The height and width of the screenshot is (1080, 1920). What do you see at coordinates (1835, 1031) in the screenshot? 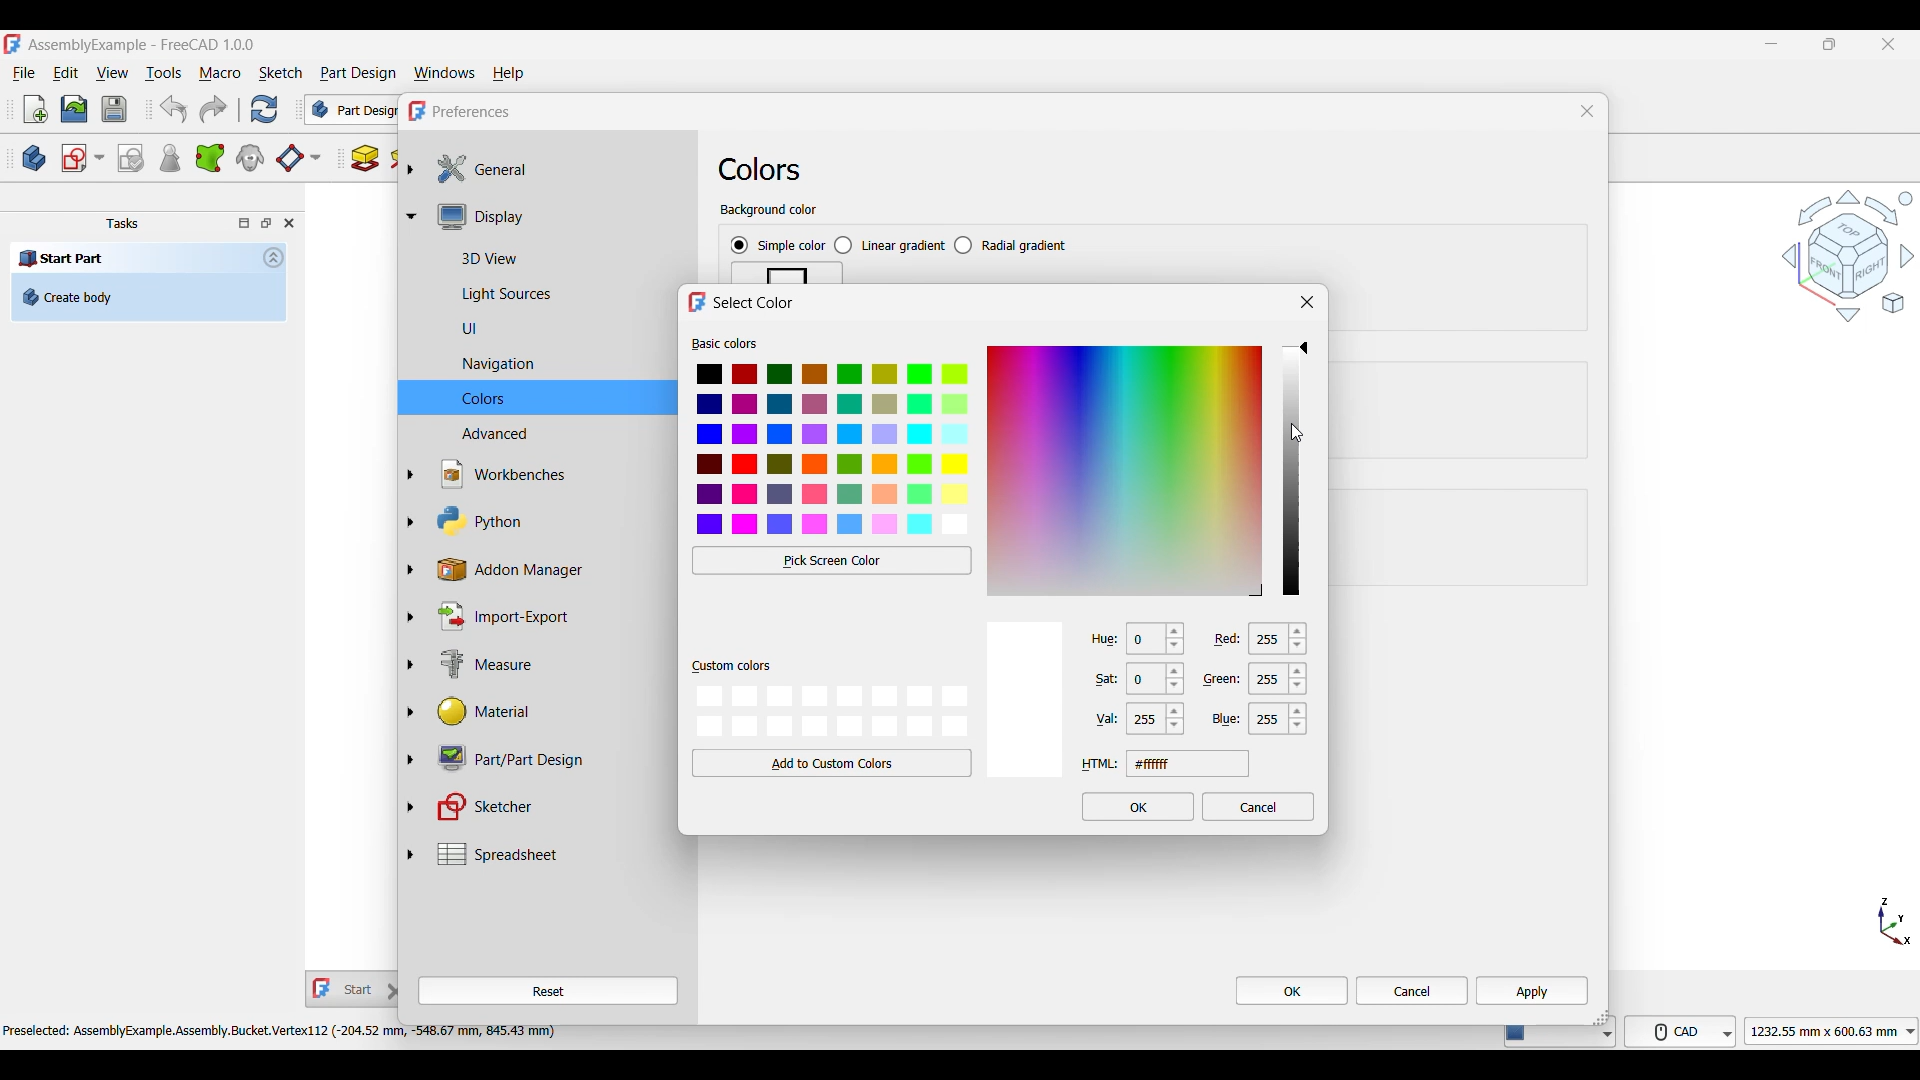
I see ` 1232.55 mmx 600.63 mm` at bounding box center [1835, 1031].